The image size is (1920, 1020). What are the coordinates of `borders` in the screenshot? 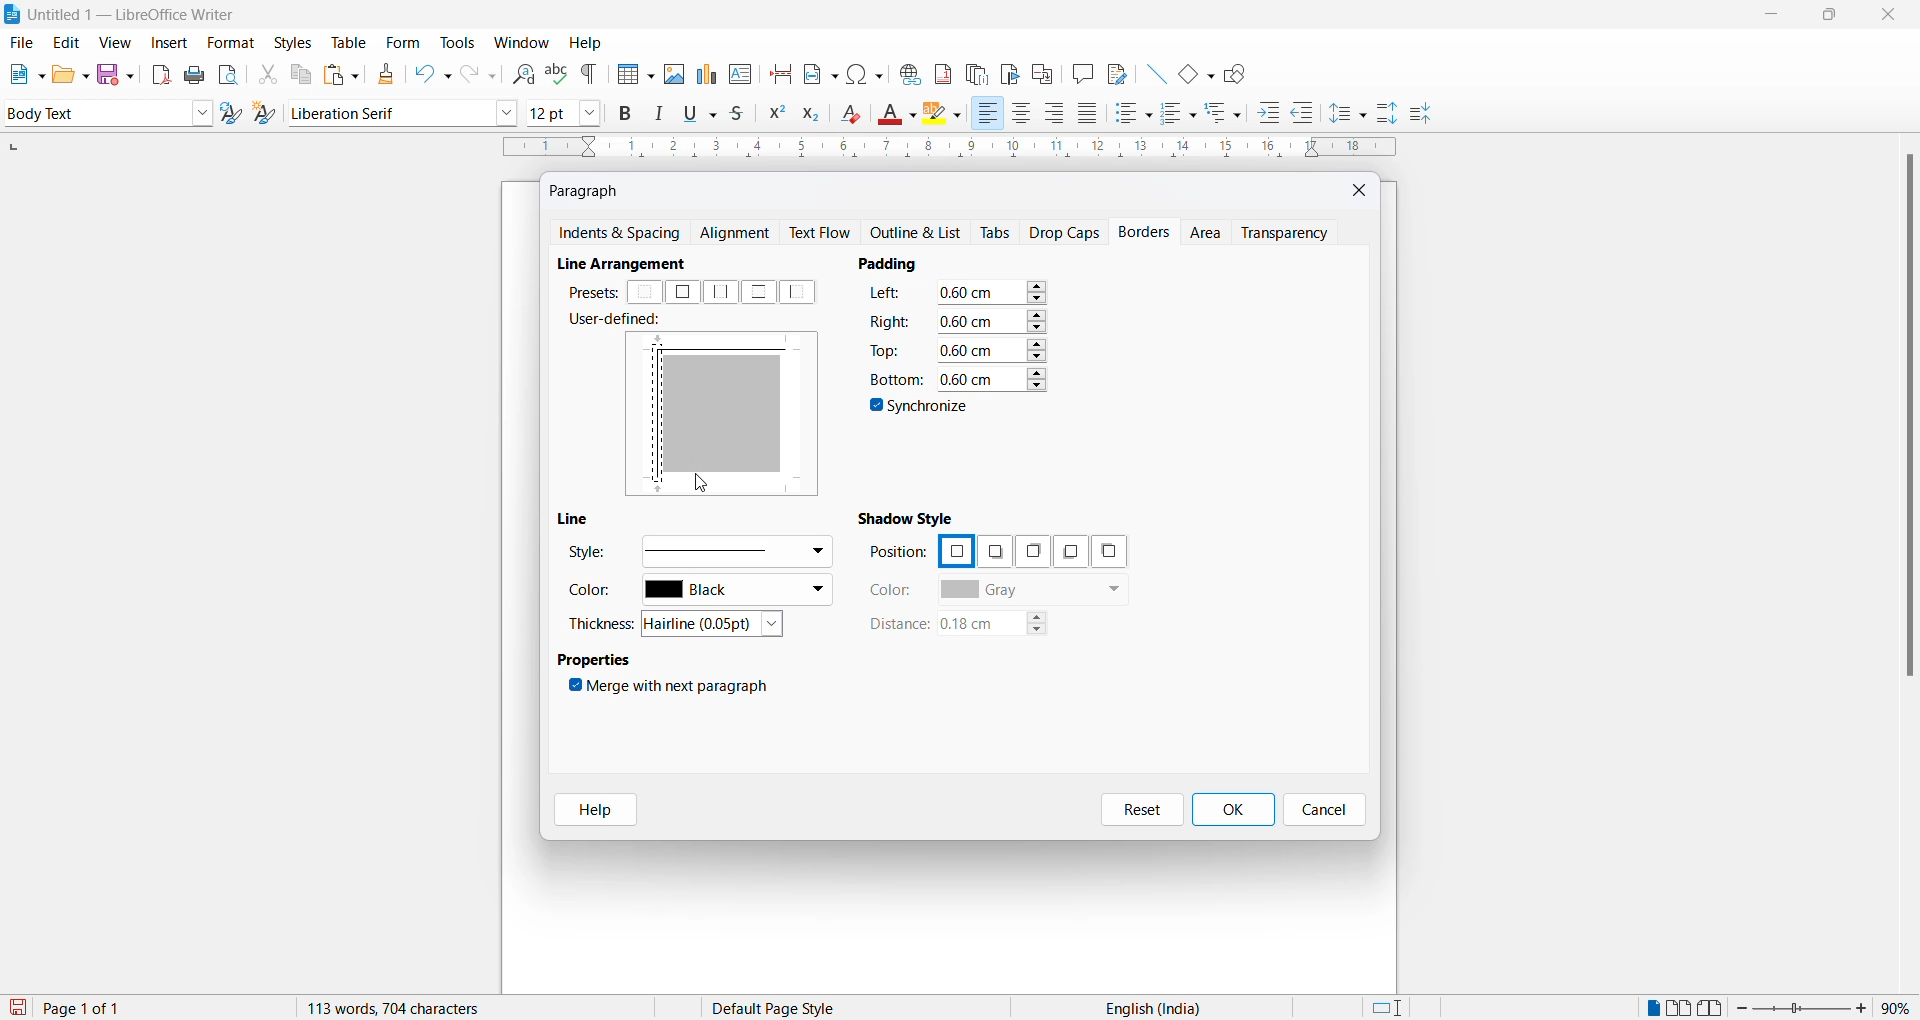 It's located at (1147, 232).